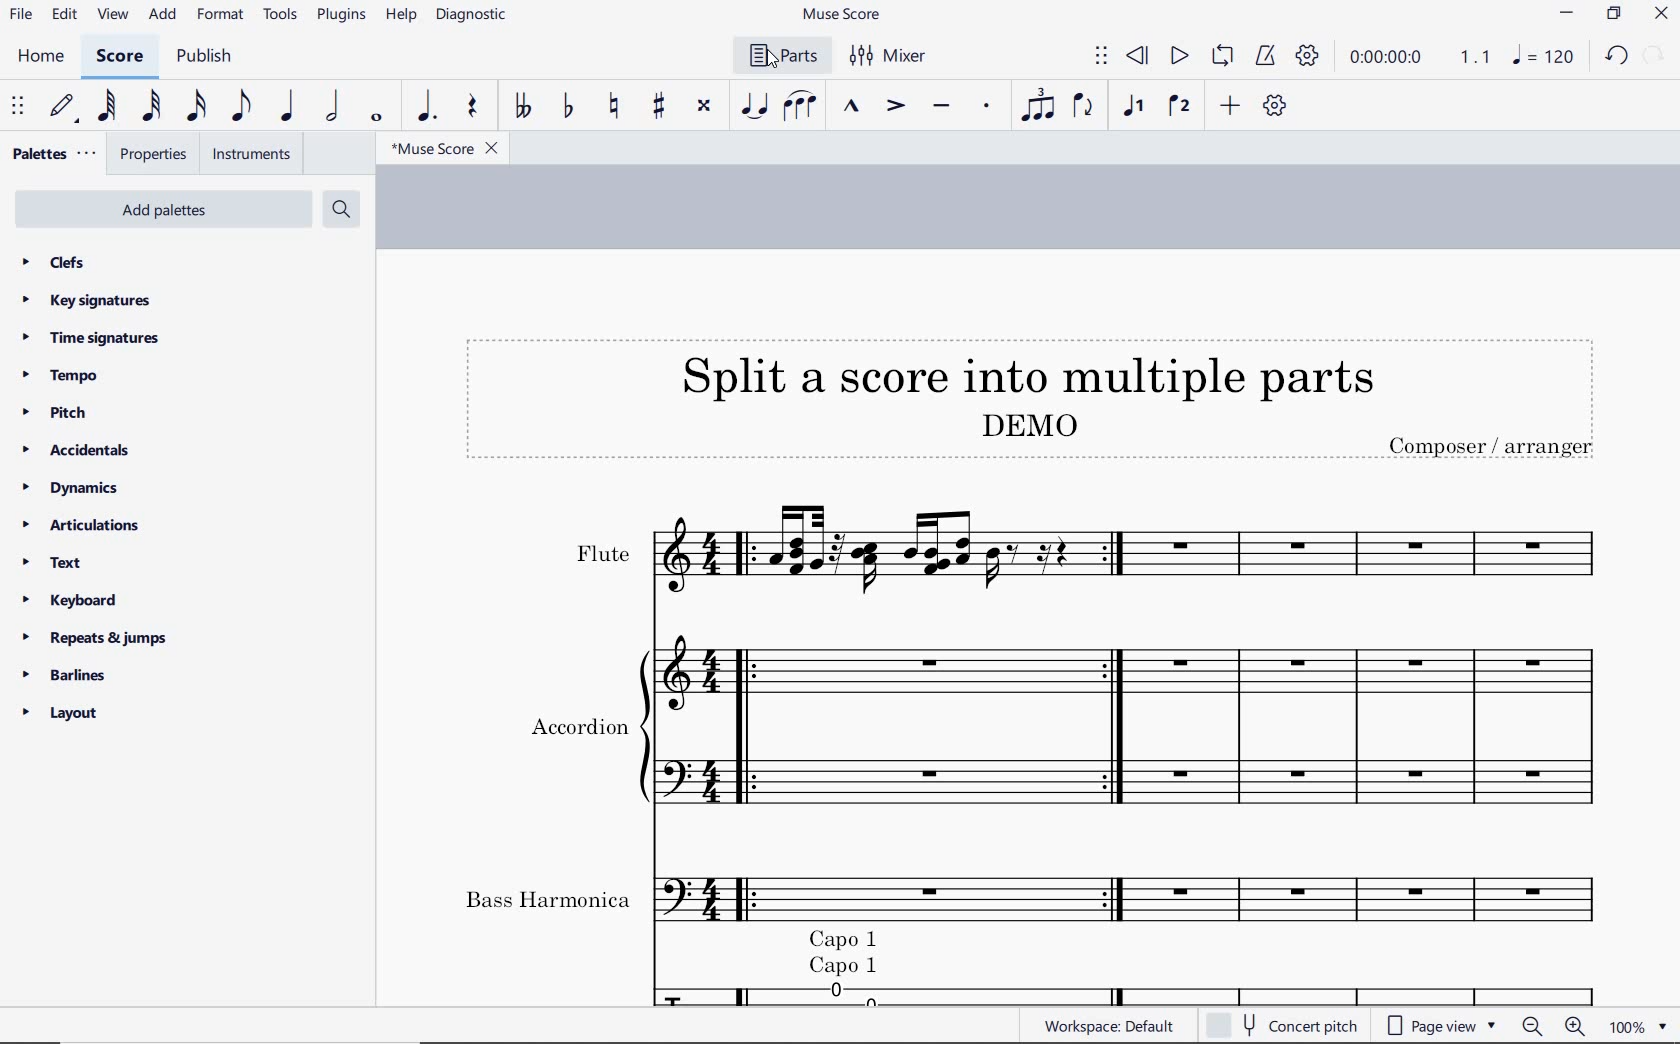 This screenshot has width=1680, height=1044. Describe the element at coordinates (429, 106) in the screenshot. I see `augmentation dot` at that location.